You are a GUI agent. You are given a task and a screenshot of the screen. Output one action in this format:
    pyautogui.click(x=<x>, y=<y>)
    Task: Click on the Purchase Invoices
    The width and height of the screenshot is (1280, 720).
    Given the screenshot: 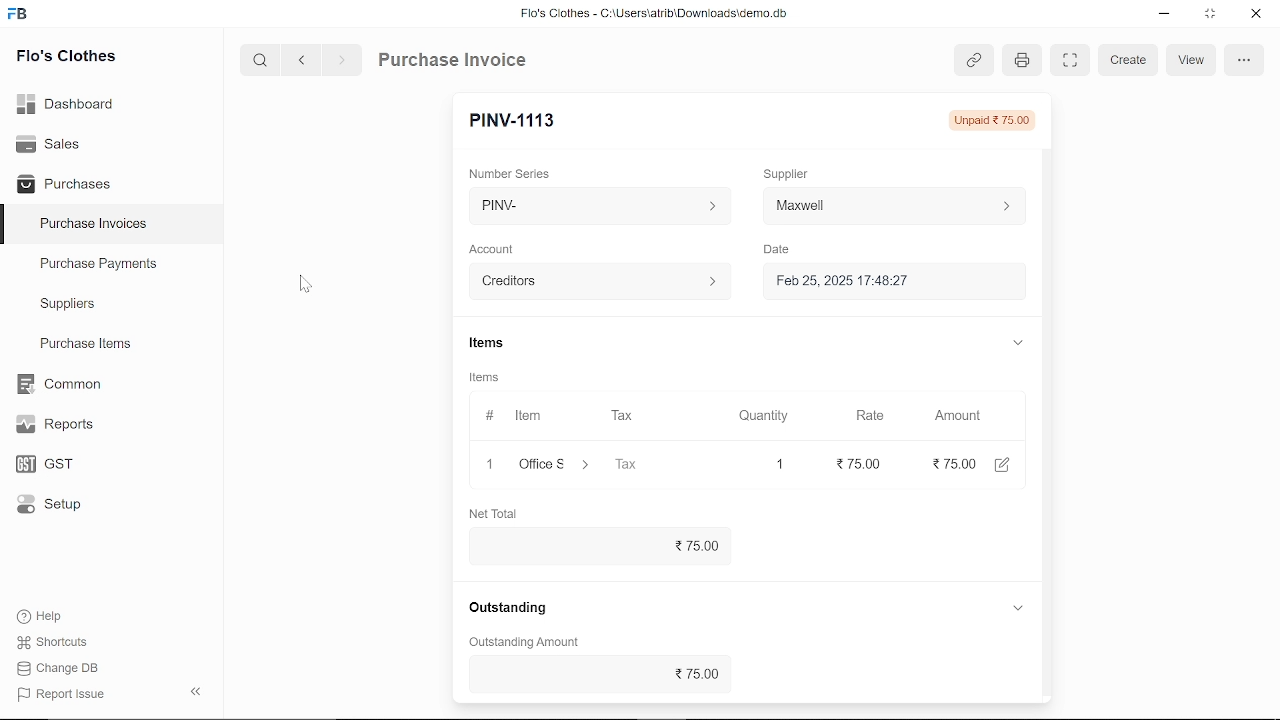 What is the action you would take?
    pyautogui.click(x=94, y=226)
    